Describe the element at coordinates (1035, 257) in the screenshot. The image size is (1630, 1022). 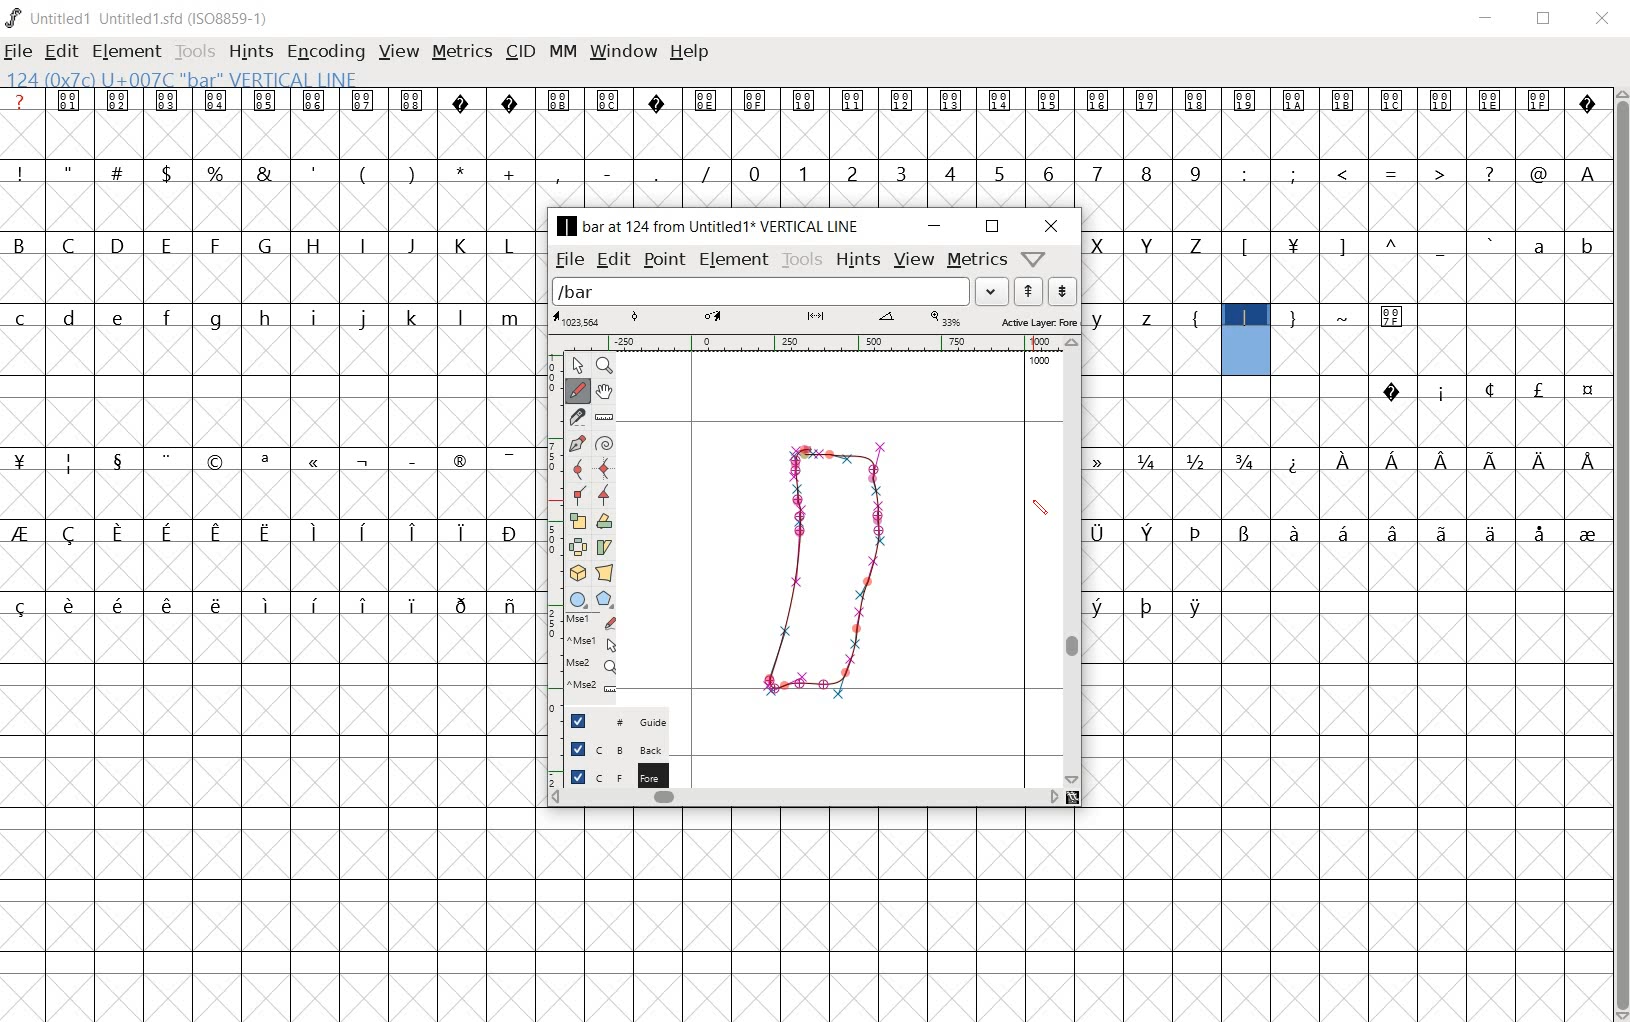
I see `help/window` at that location.